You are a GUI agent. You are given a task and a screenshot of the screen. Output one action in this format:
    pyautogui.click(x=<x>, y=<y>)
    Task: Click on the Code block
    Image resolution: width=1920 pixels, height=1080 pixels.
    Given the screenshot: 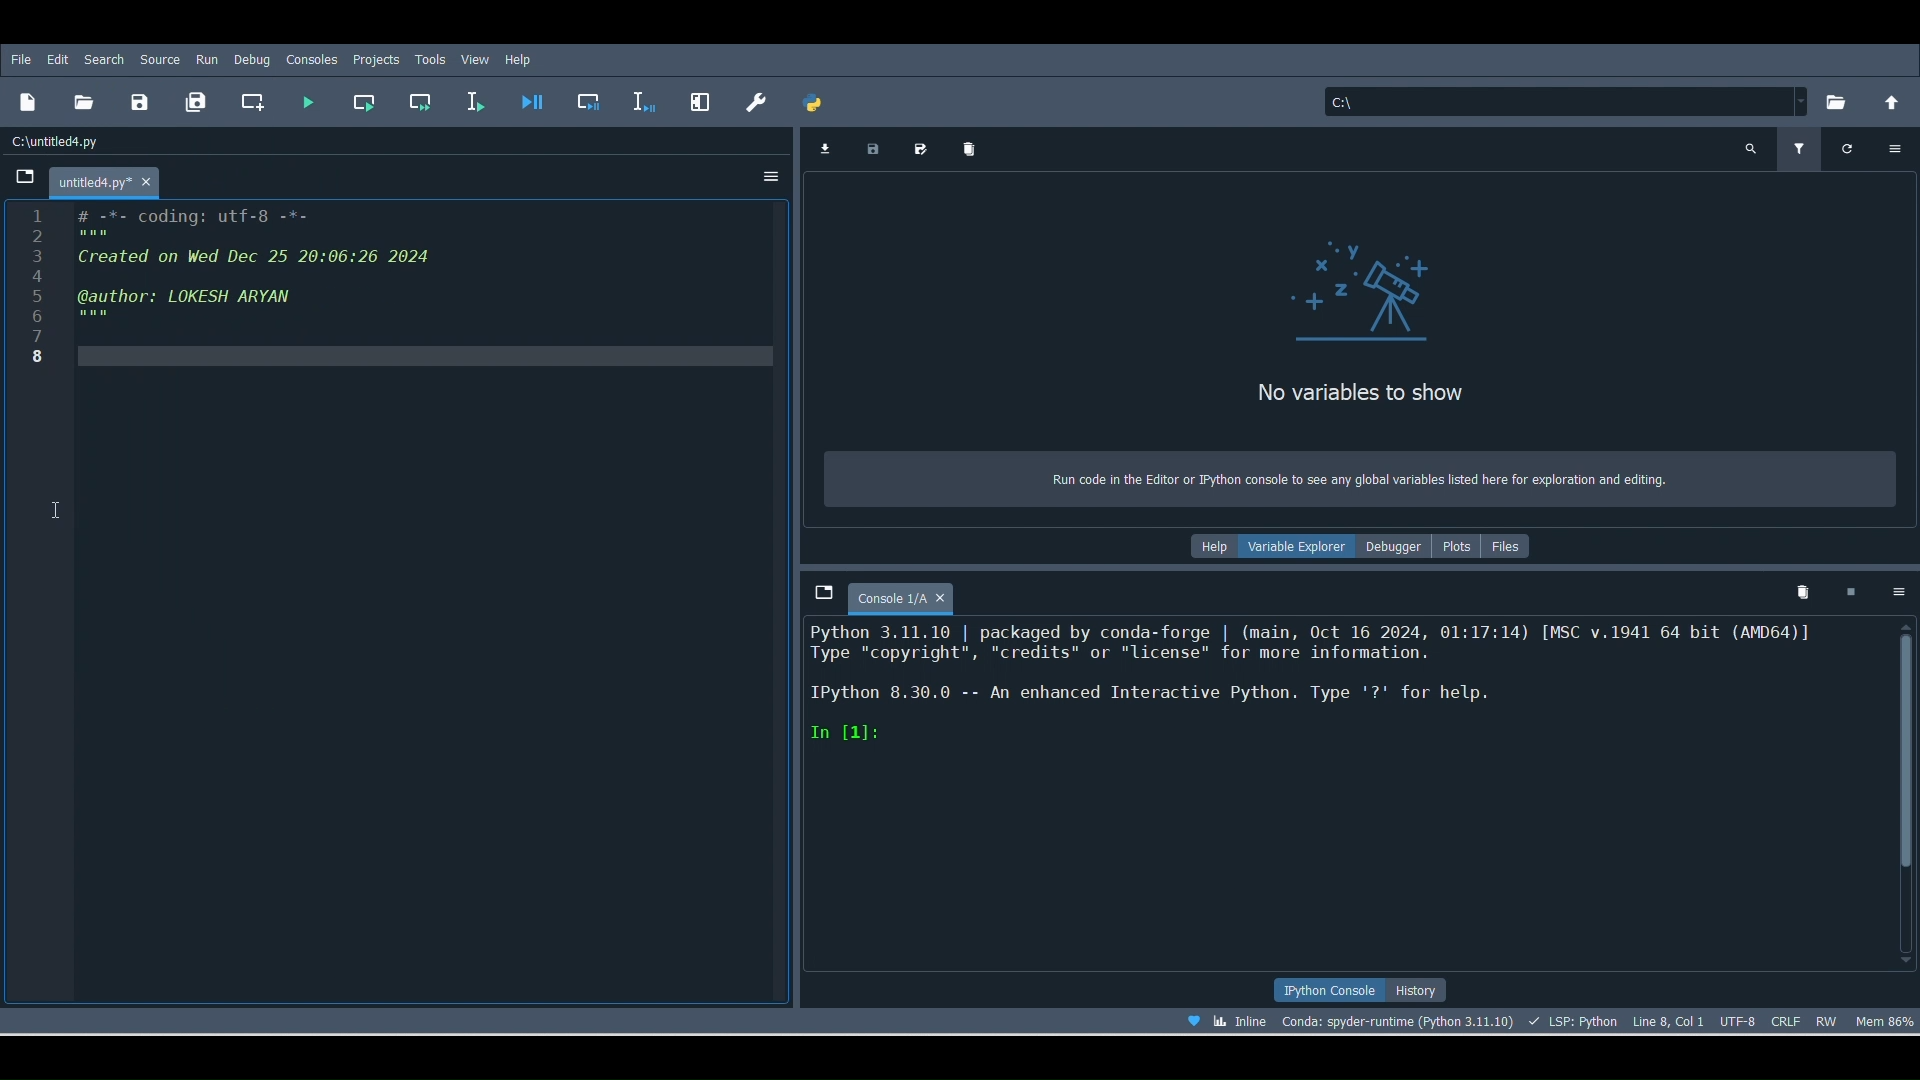 What is the action you would take?
    pyautogui.click(x=400, y=606)
    